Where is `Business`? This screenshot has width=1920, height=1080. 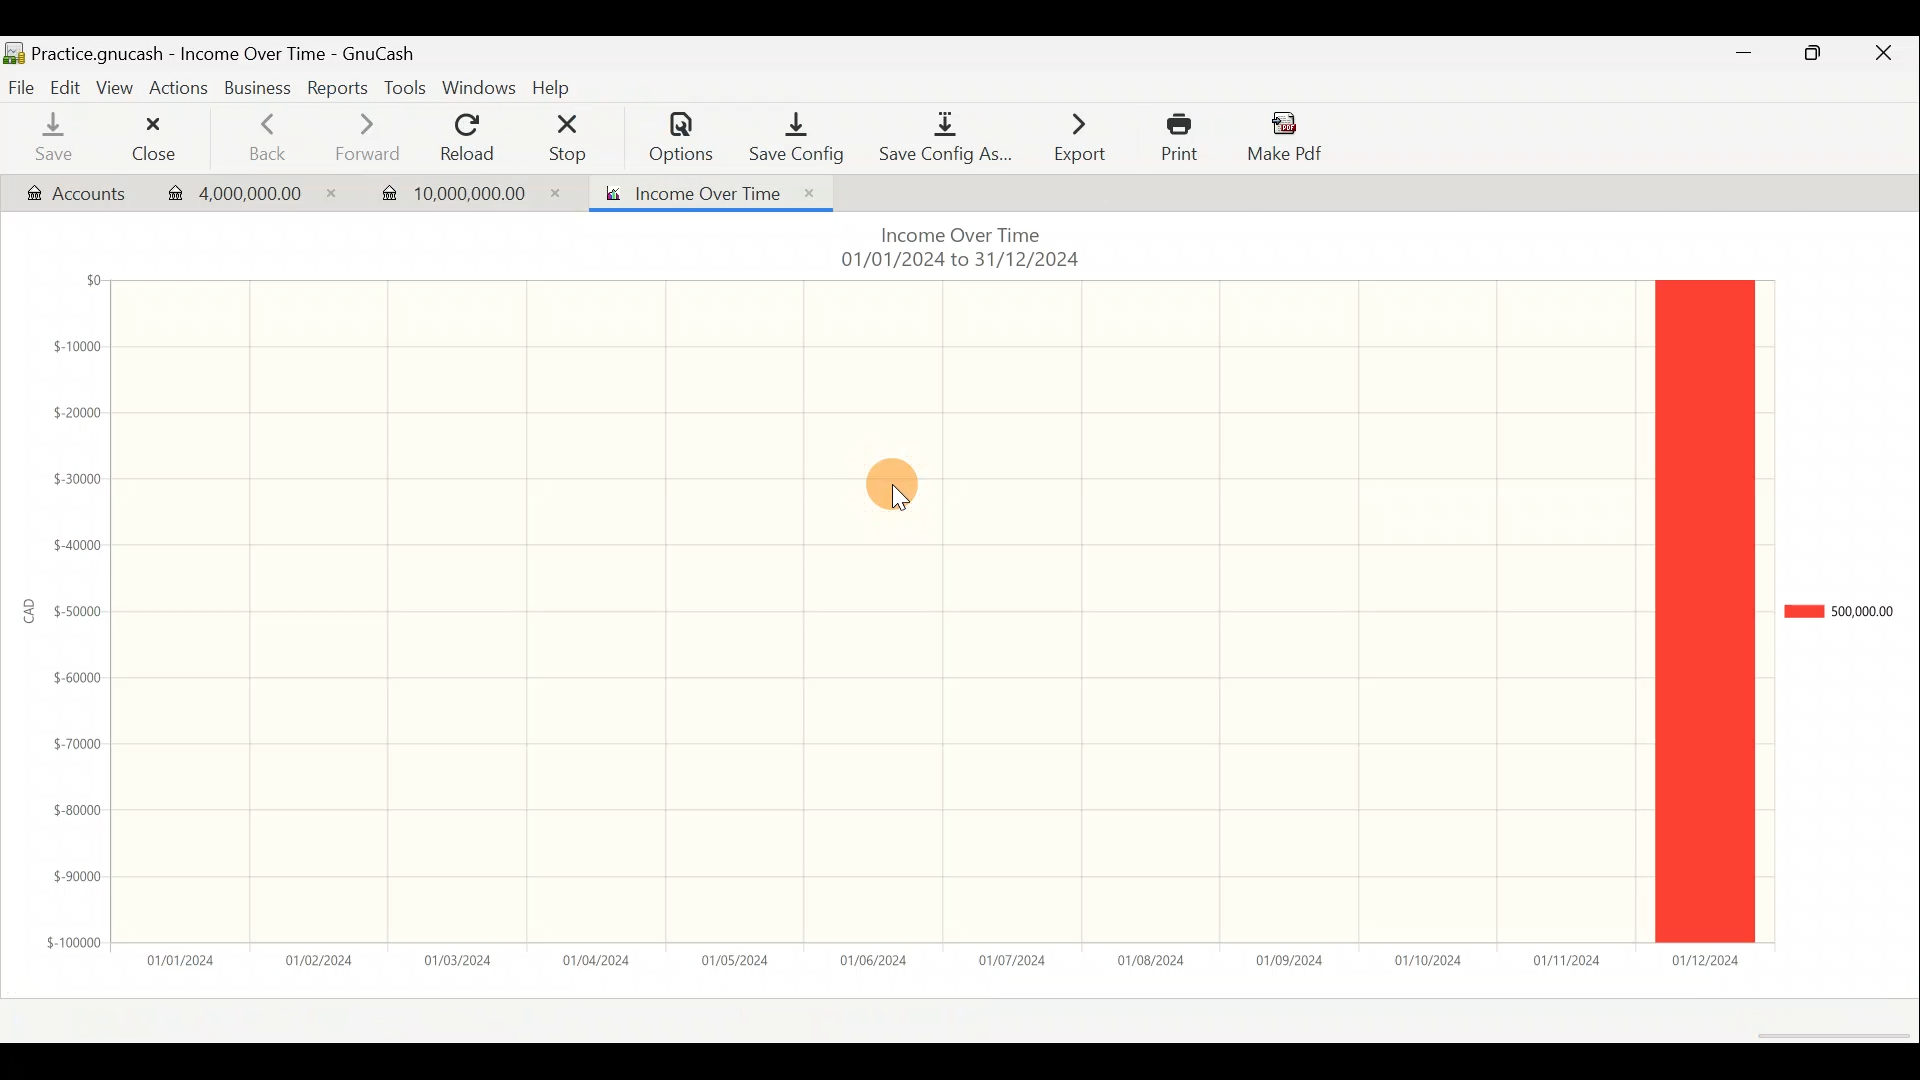
Business is located at coordinates (261, 86).